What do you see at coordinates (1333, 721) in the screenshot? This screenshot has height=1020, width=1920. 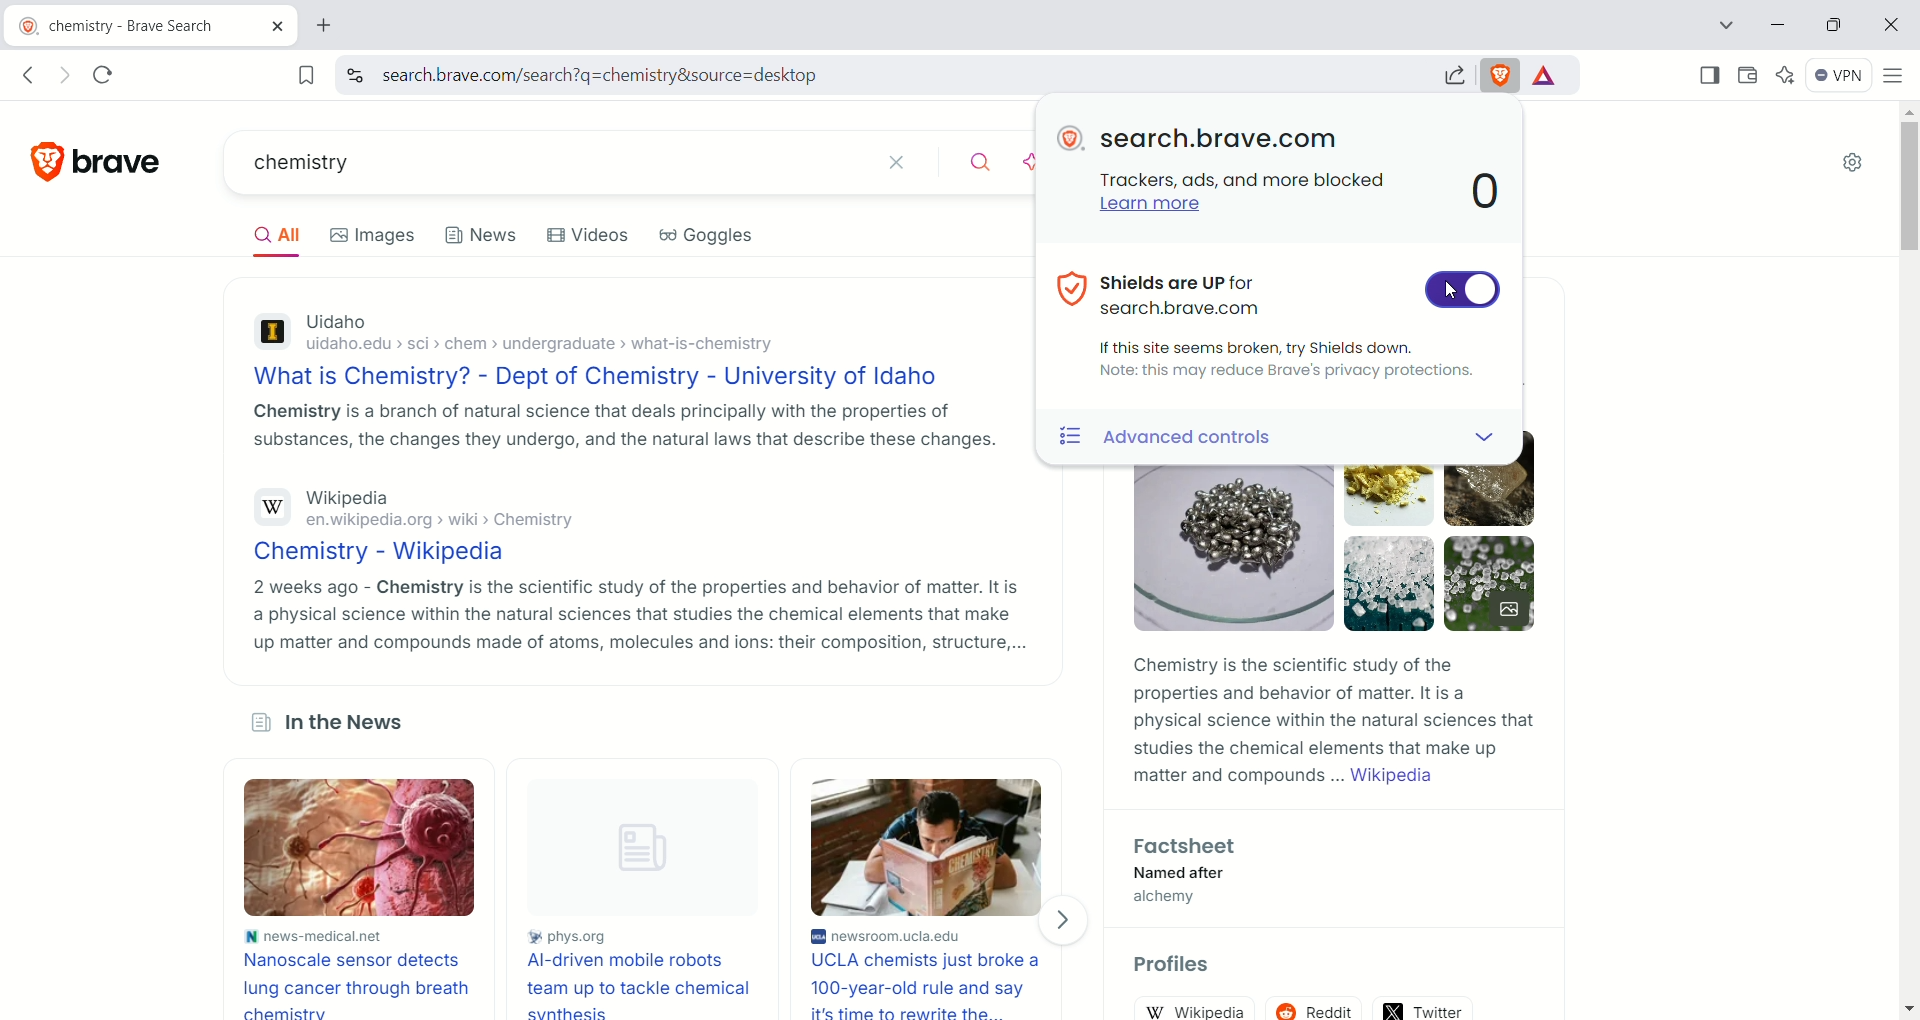 I see `Chemistry is the scientific study of the properties and behavior of matter. It is a physical science within the natural sciences that studies the chemical elements that make up matter and compounds … Wikipedia` at bounding box center [1333, 721].